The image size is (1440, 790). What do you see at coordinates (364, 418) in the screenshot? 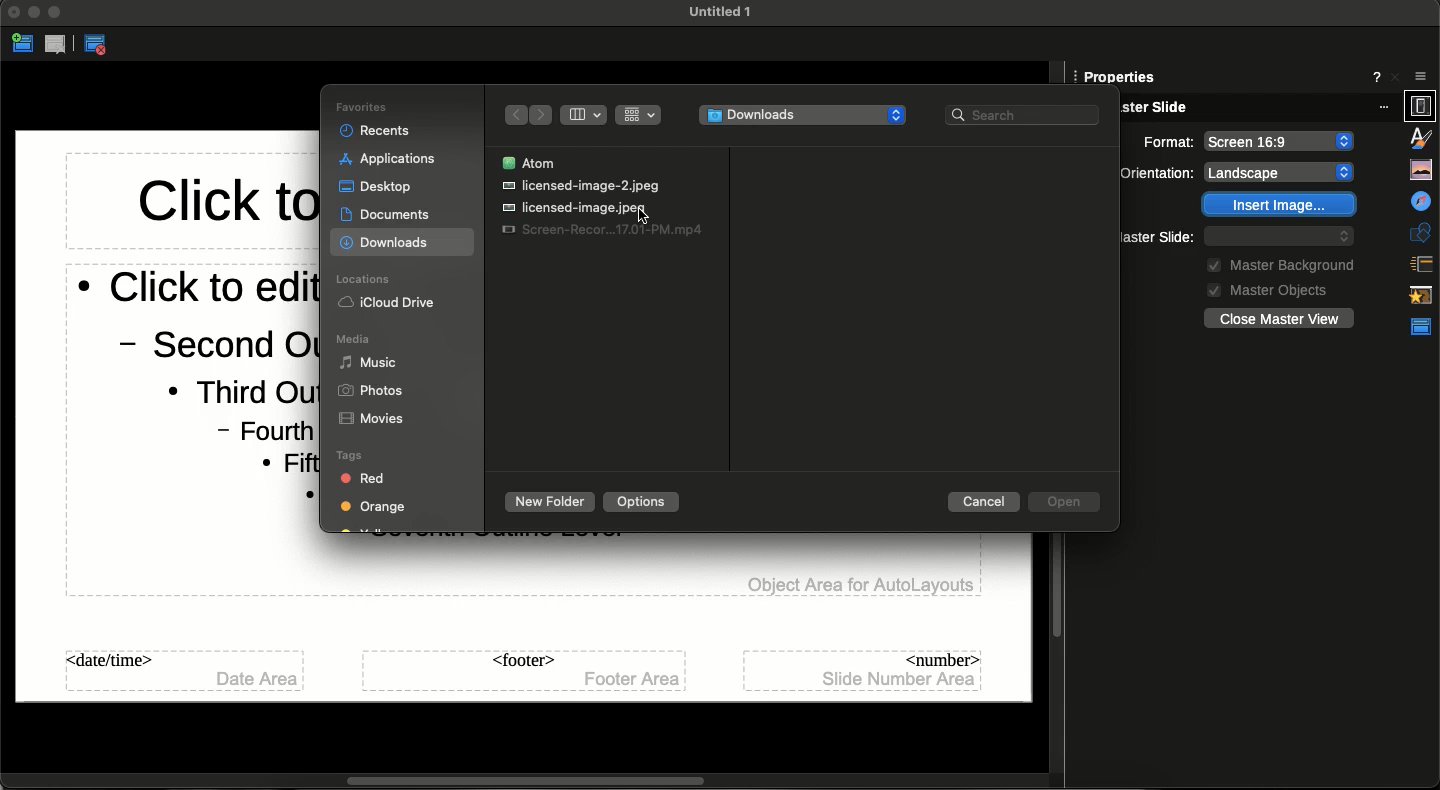
I see `Movies` at bounding box center [364, 418].